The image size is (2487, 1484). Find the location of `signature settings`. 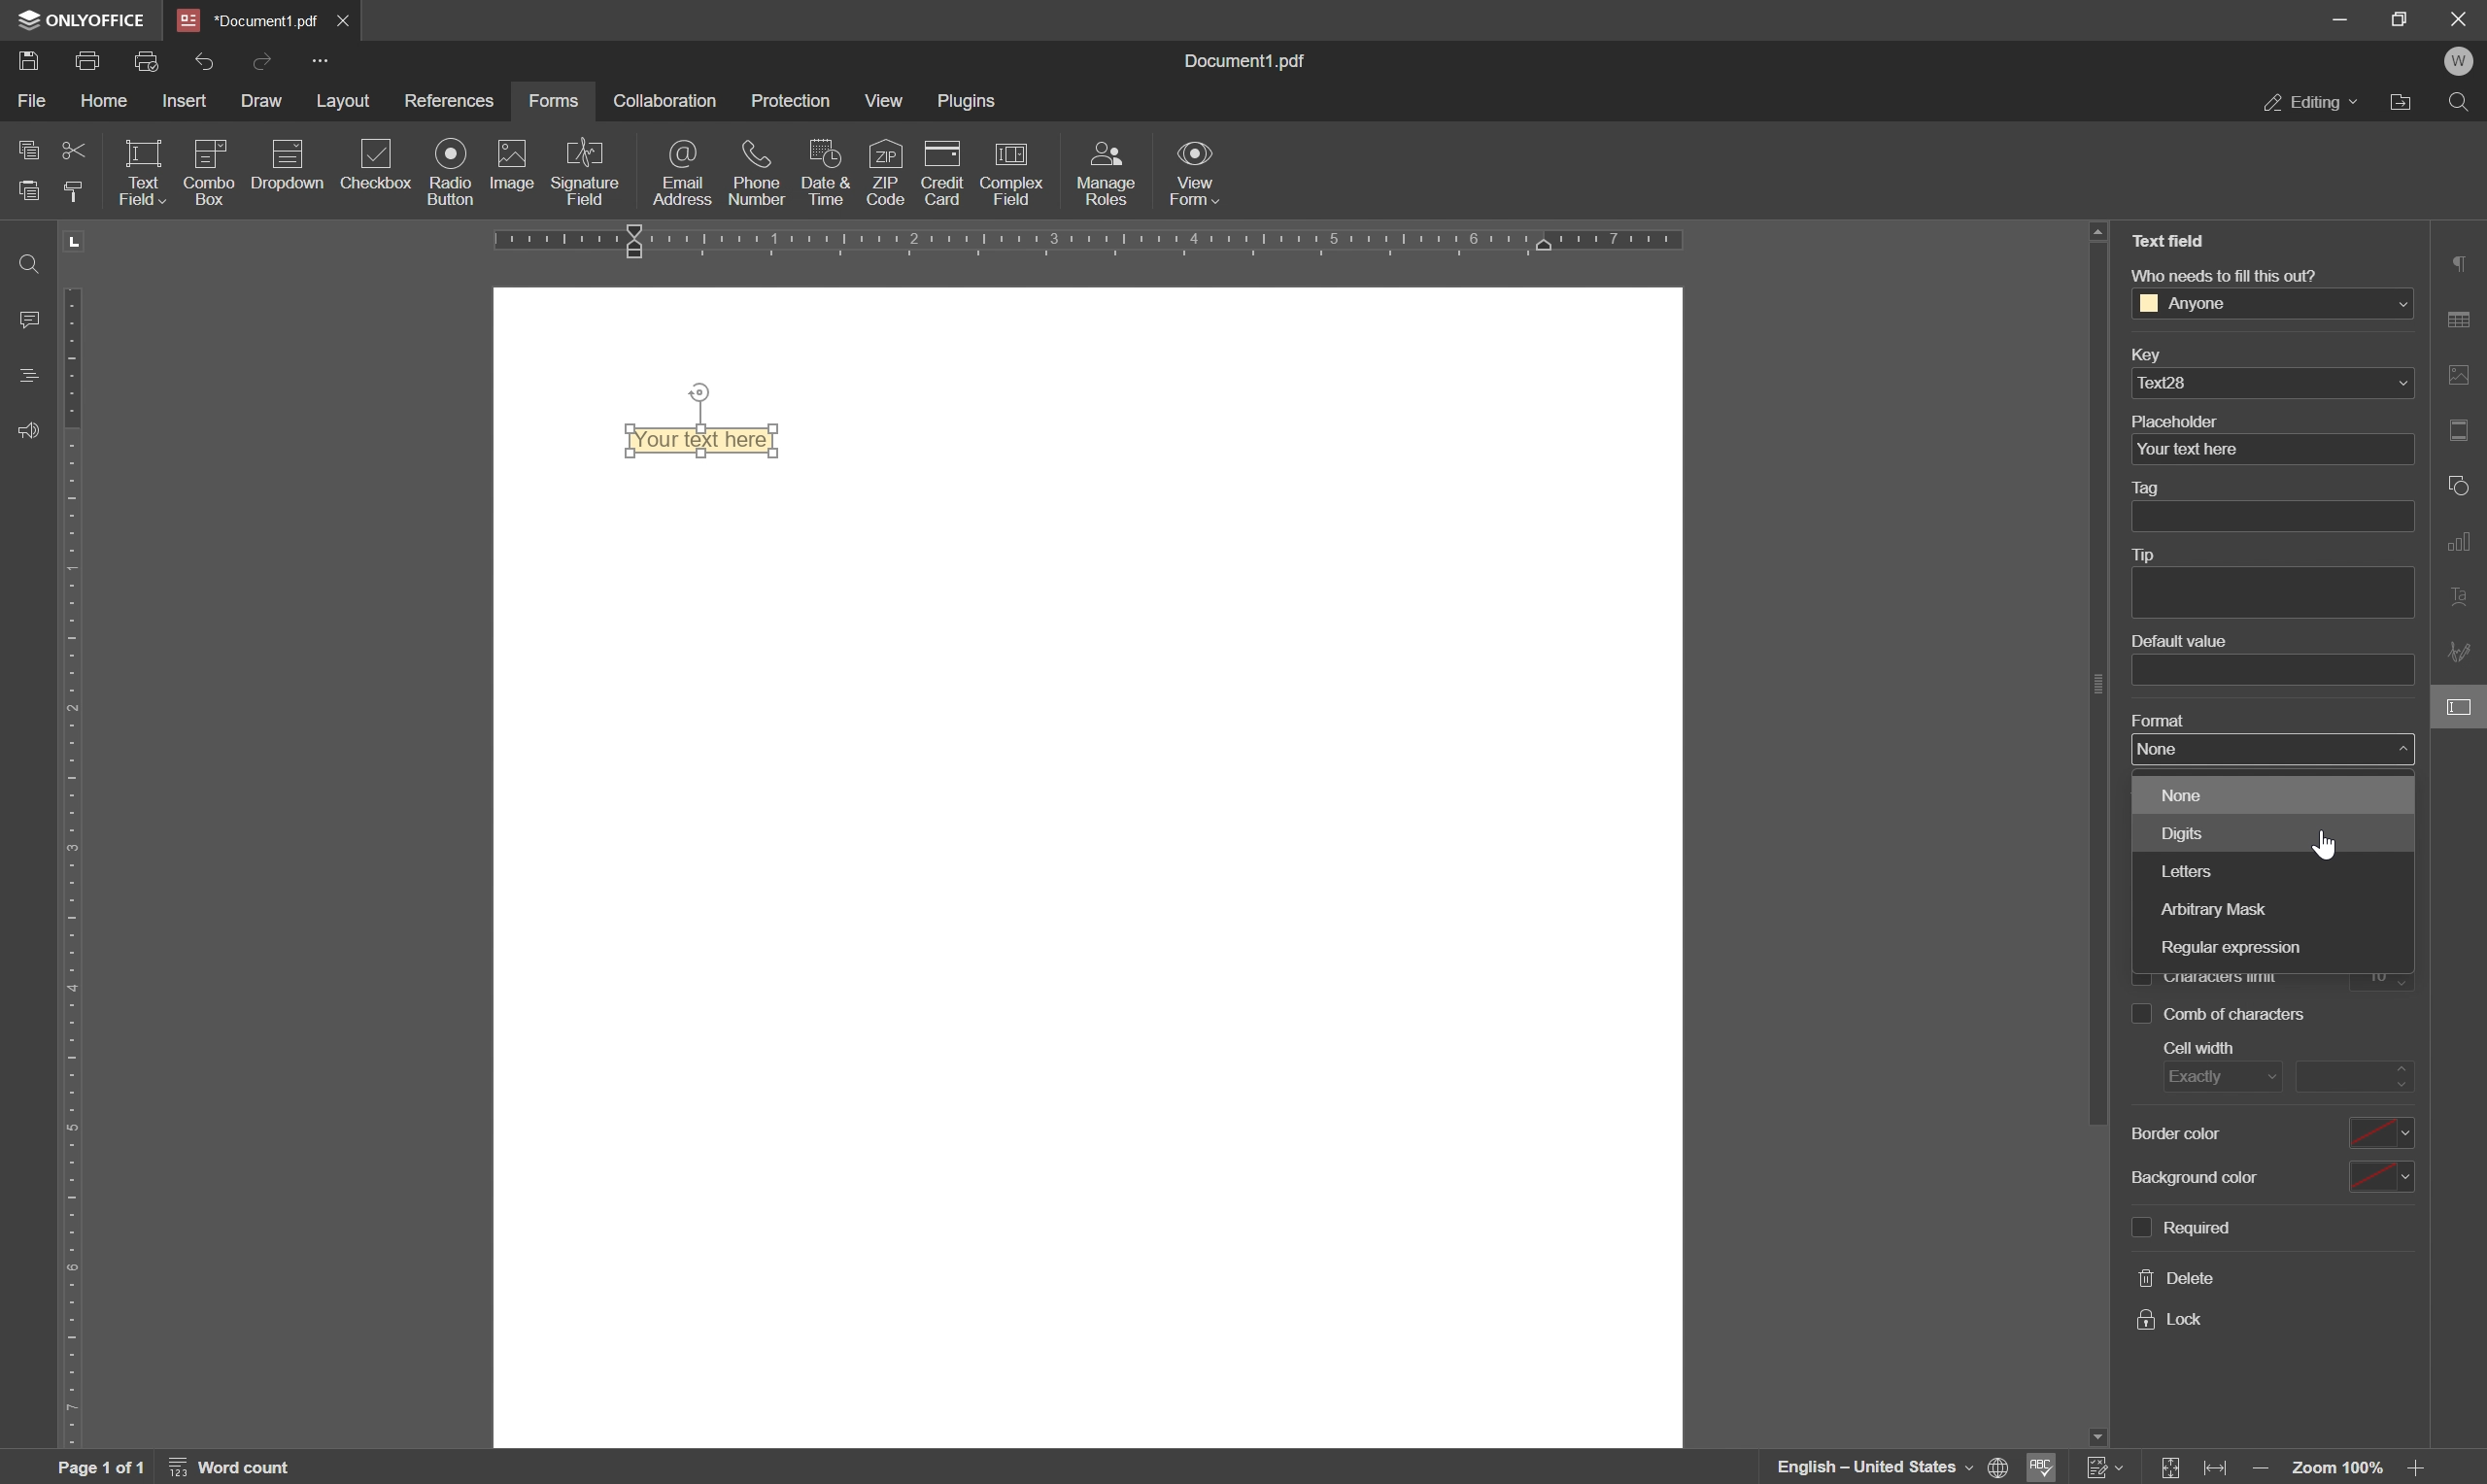

signature settings is located at coordinates (2462, 649).